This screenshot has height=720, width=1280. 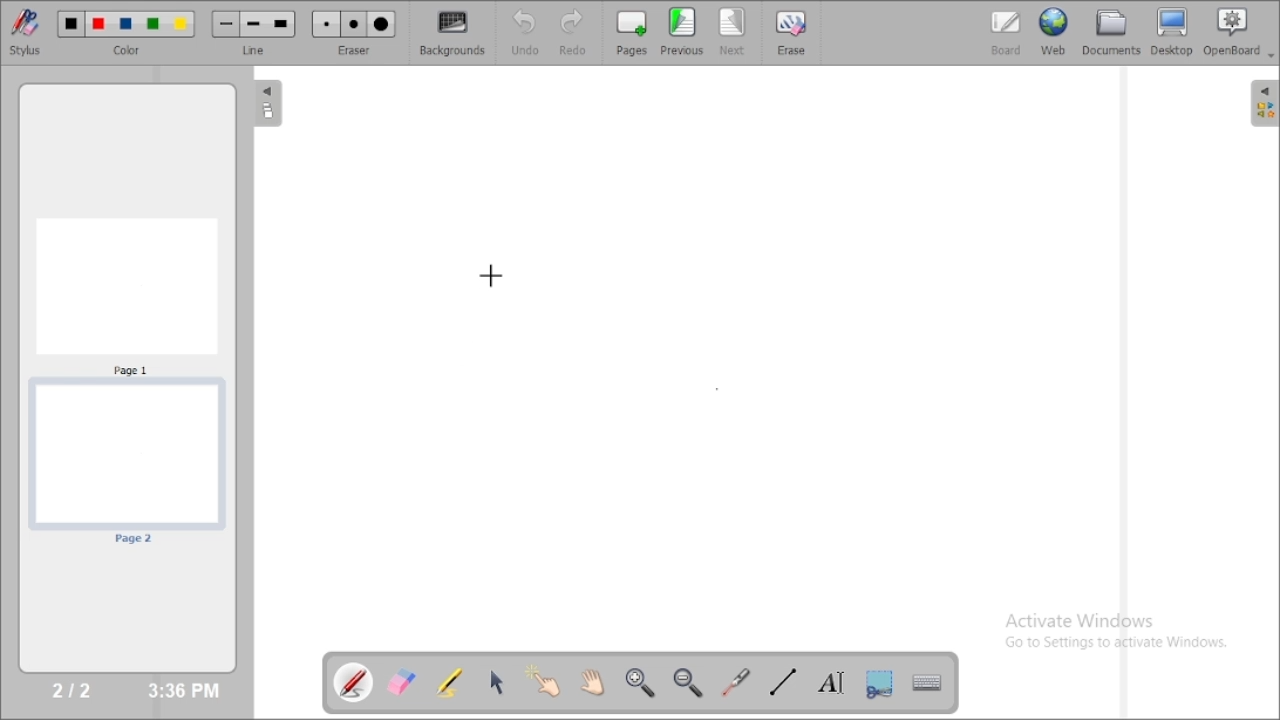 What do you see at coordinates (282, 25) in the screenshot?
I see `Large line` at bounding box center [282, 25].